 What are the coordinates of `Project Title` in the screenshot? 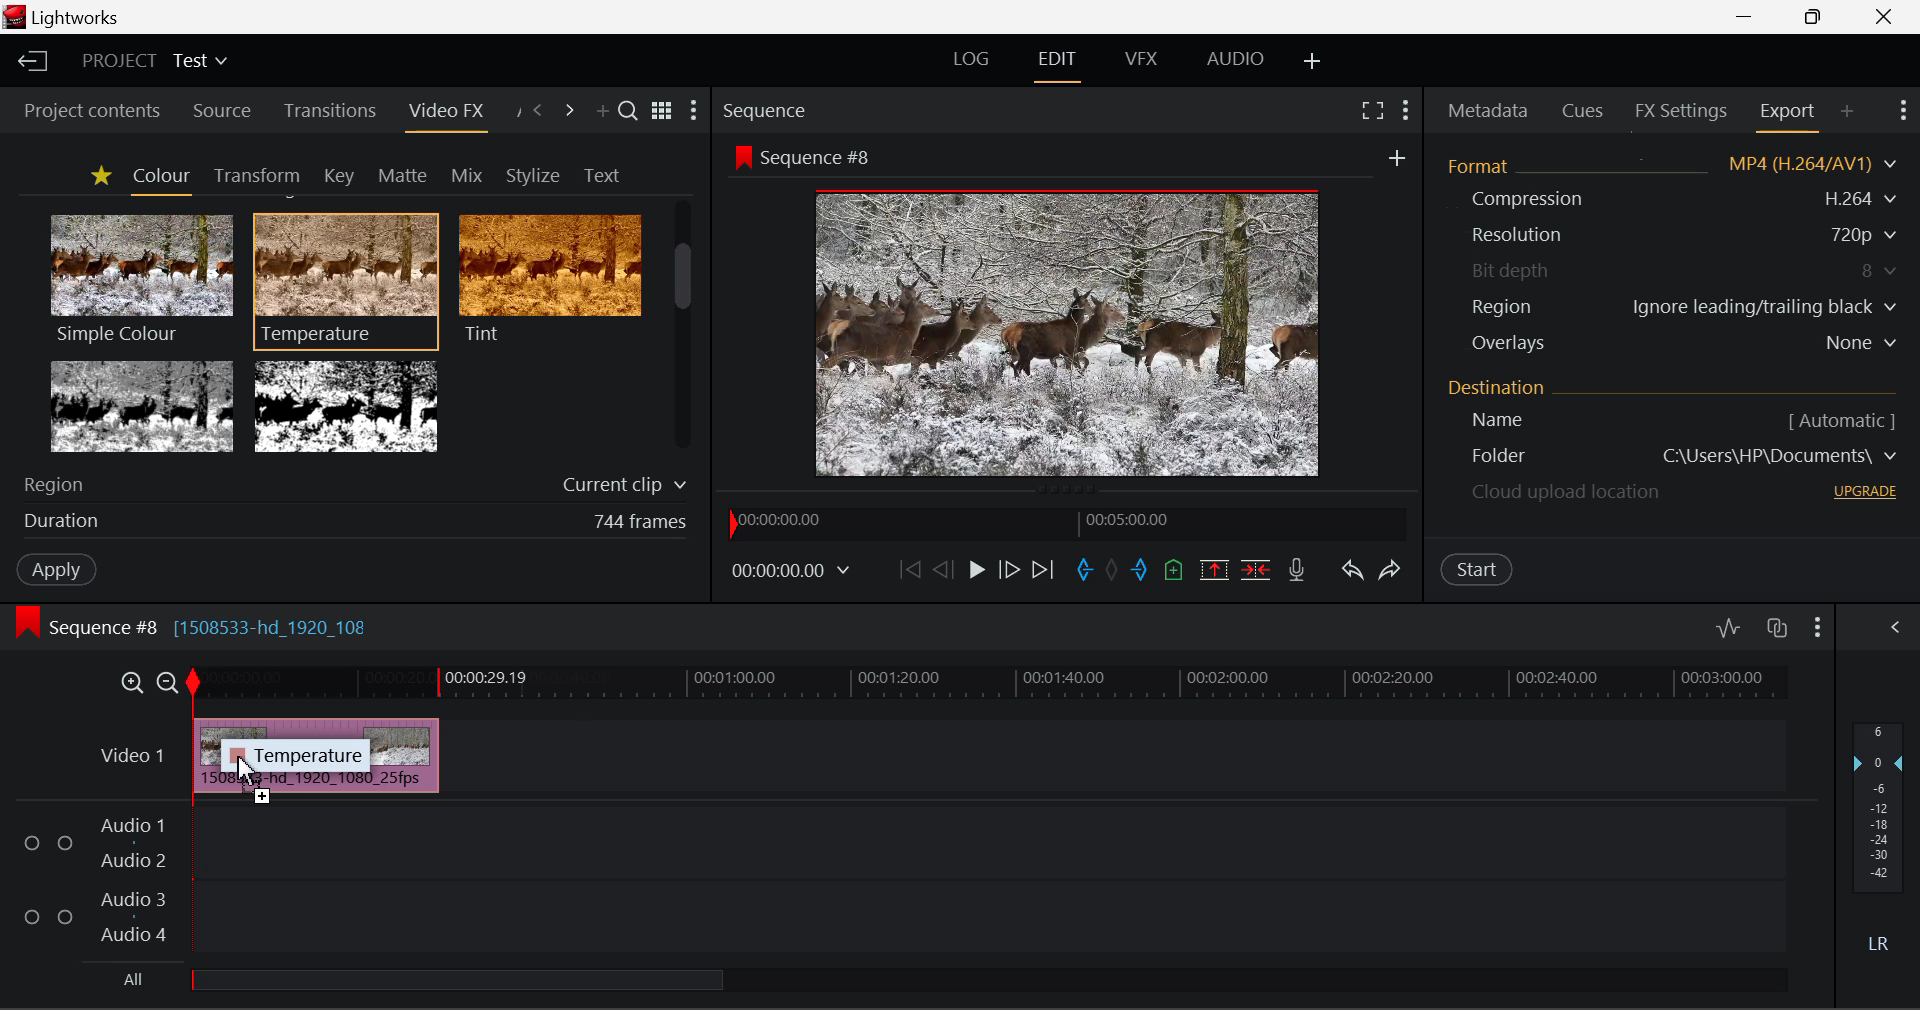 It's located at (154, 58).